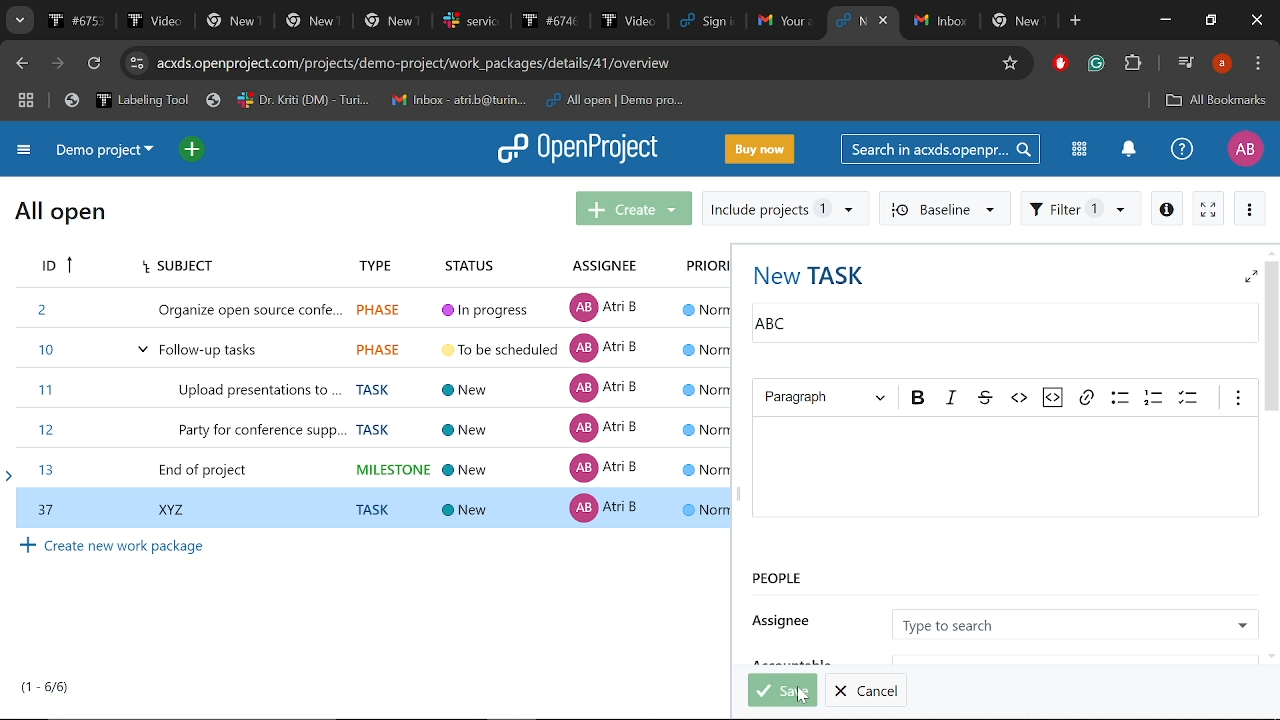 Image resolution: width=1280 pixels, height=720 pixels. I want to click on Heading, so click(826, 398).